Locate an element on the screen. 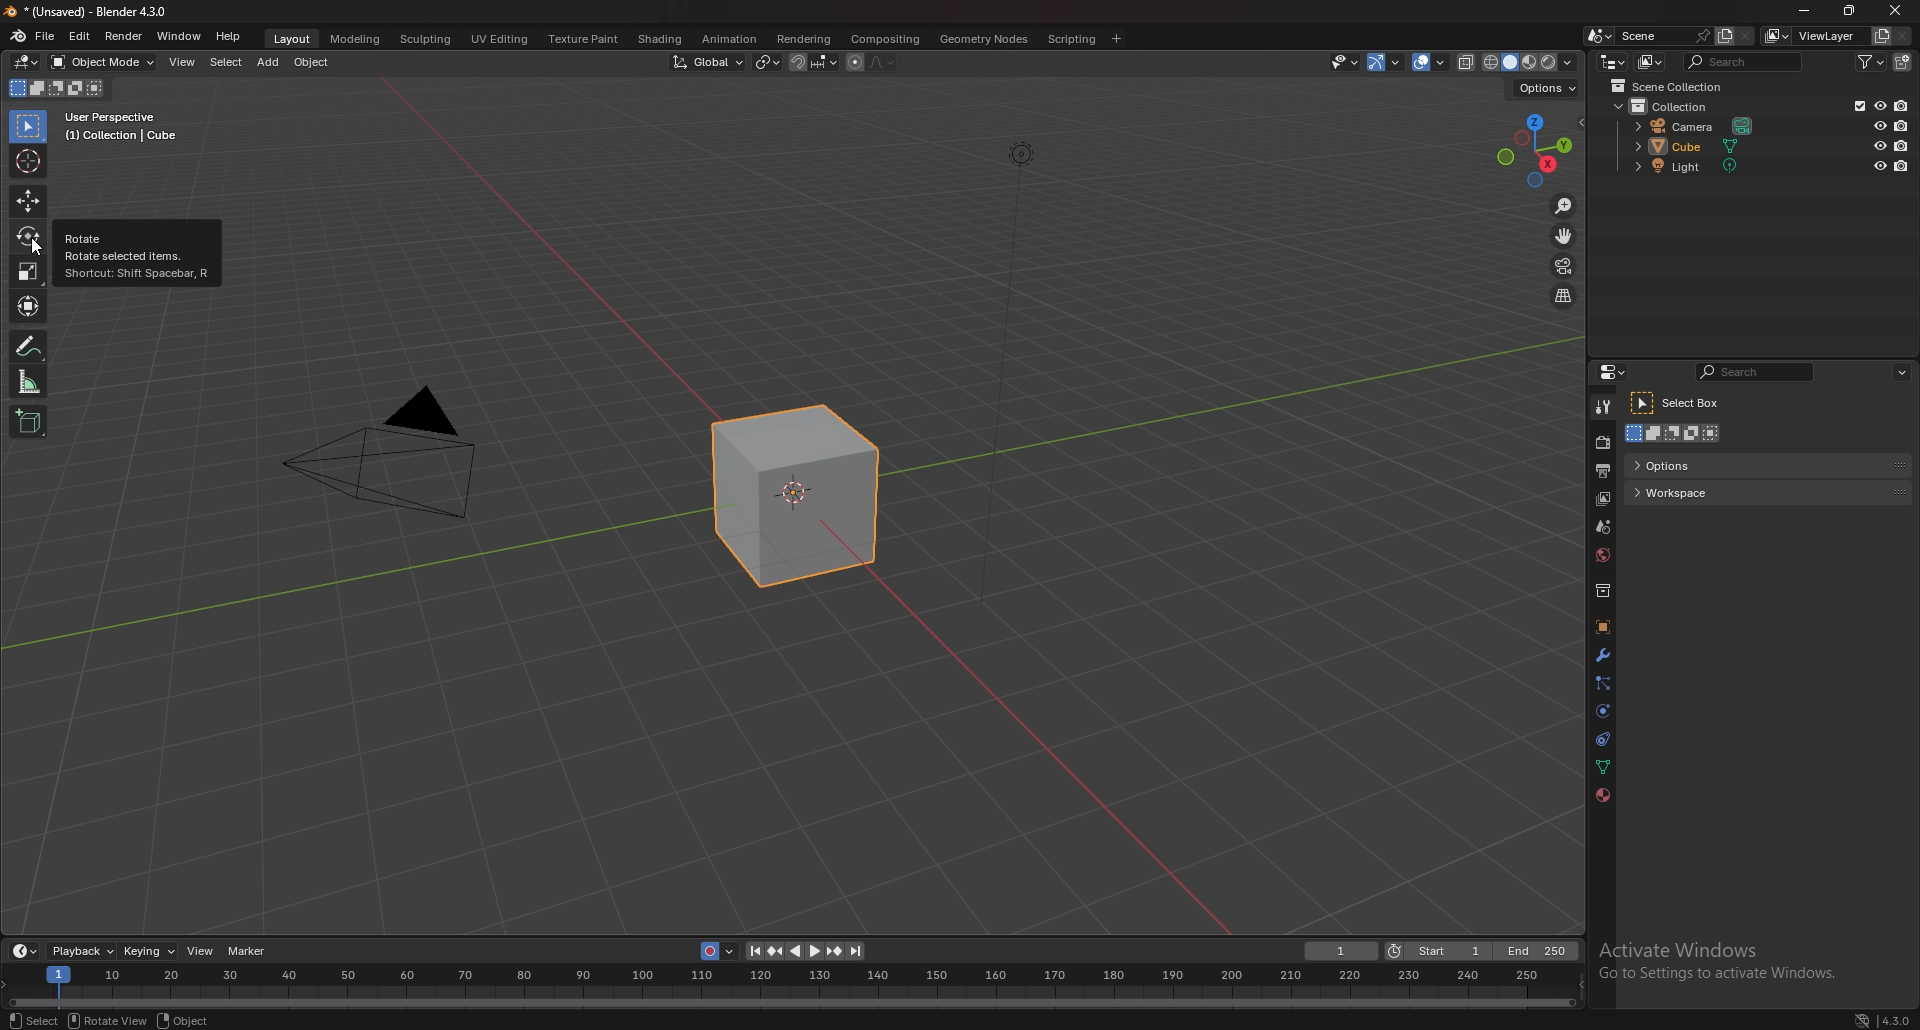  tool is located at coordinates (1603, 408).